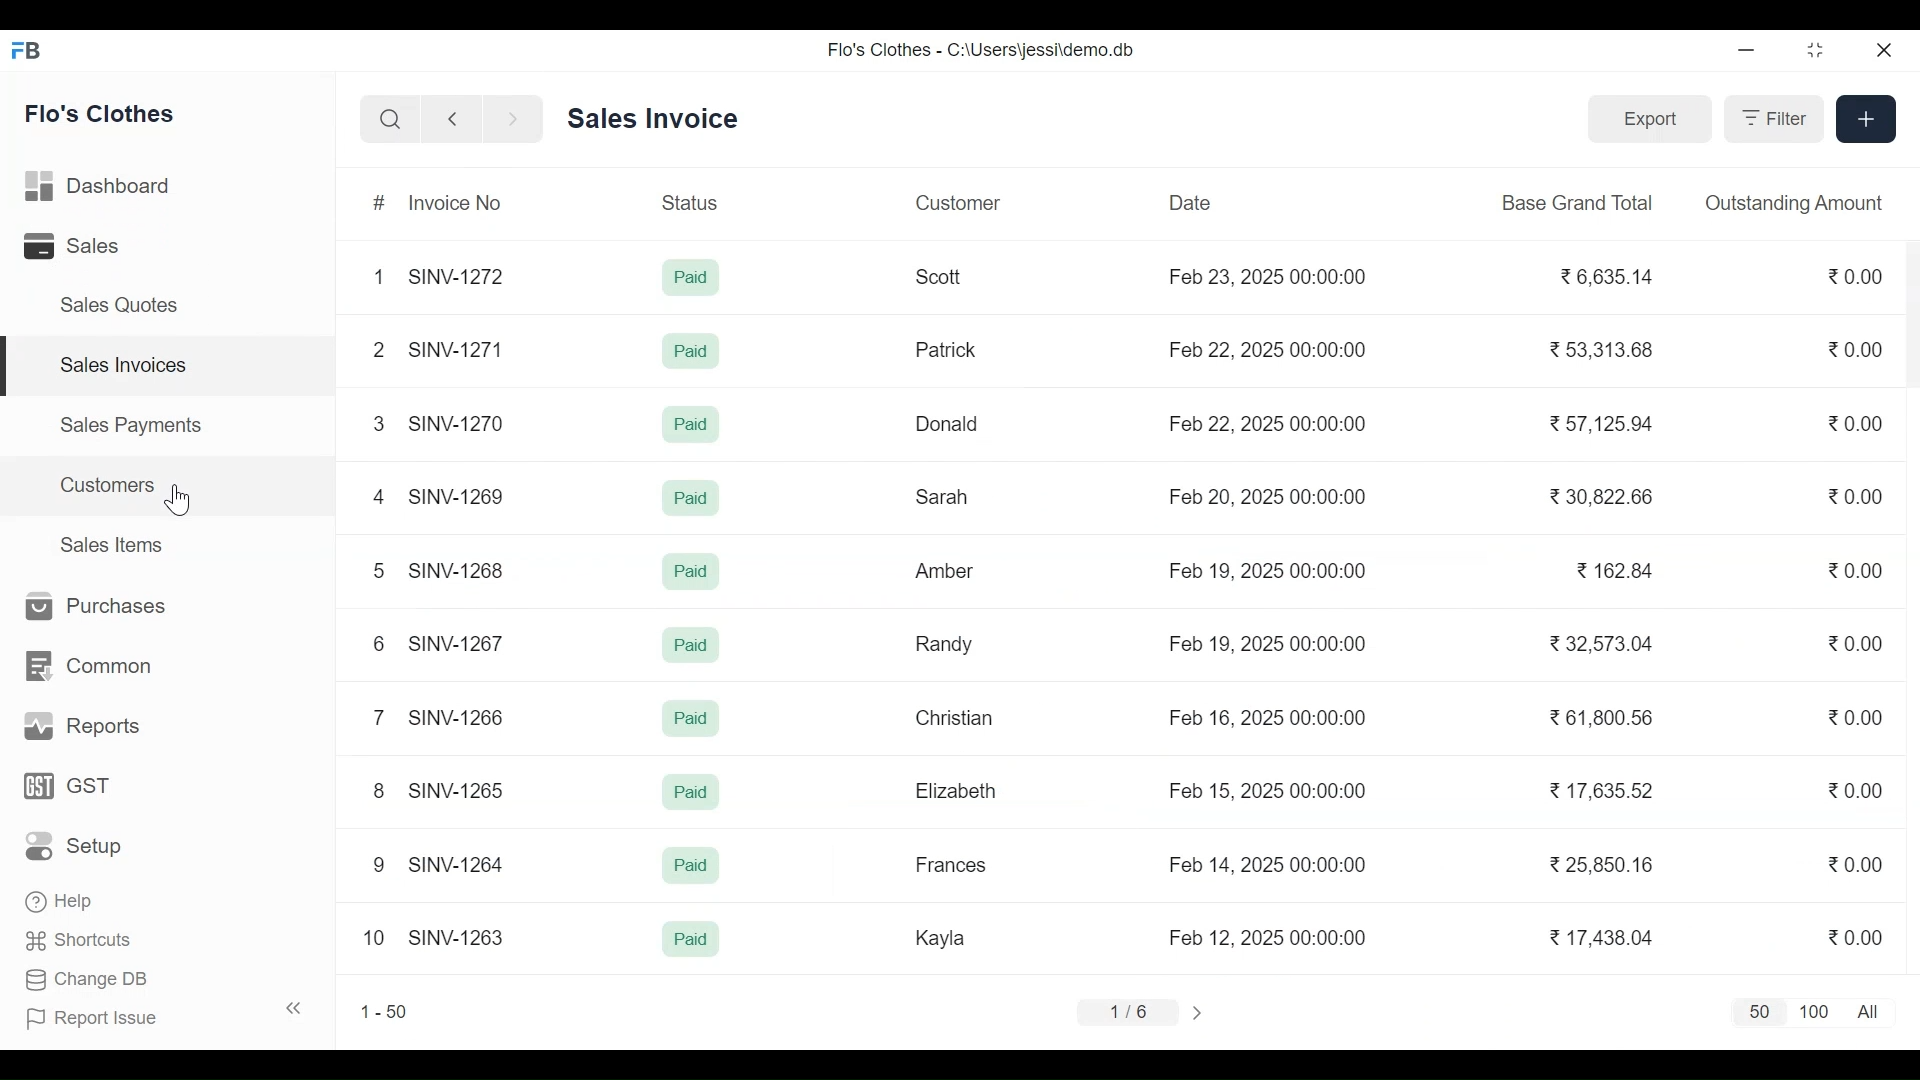 The height and width of the screenshot is (1080, 1920). I want to click on Date, so click(1197, 201).